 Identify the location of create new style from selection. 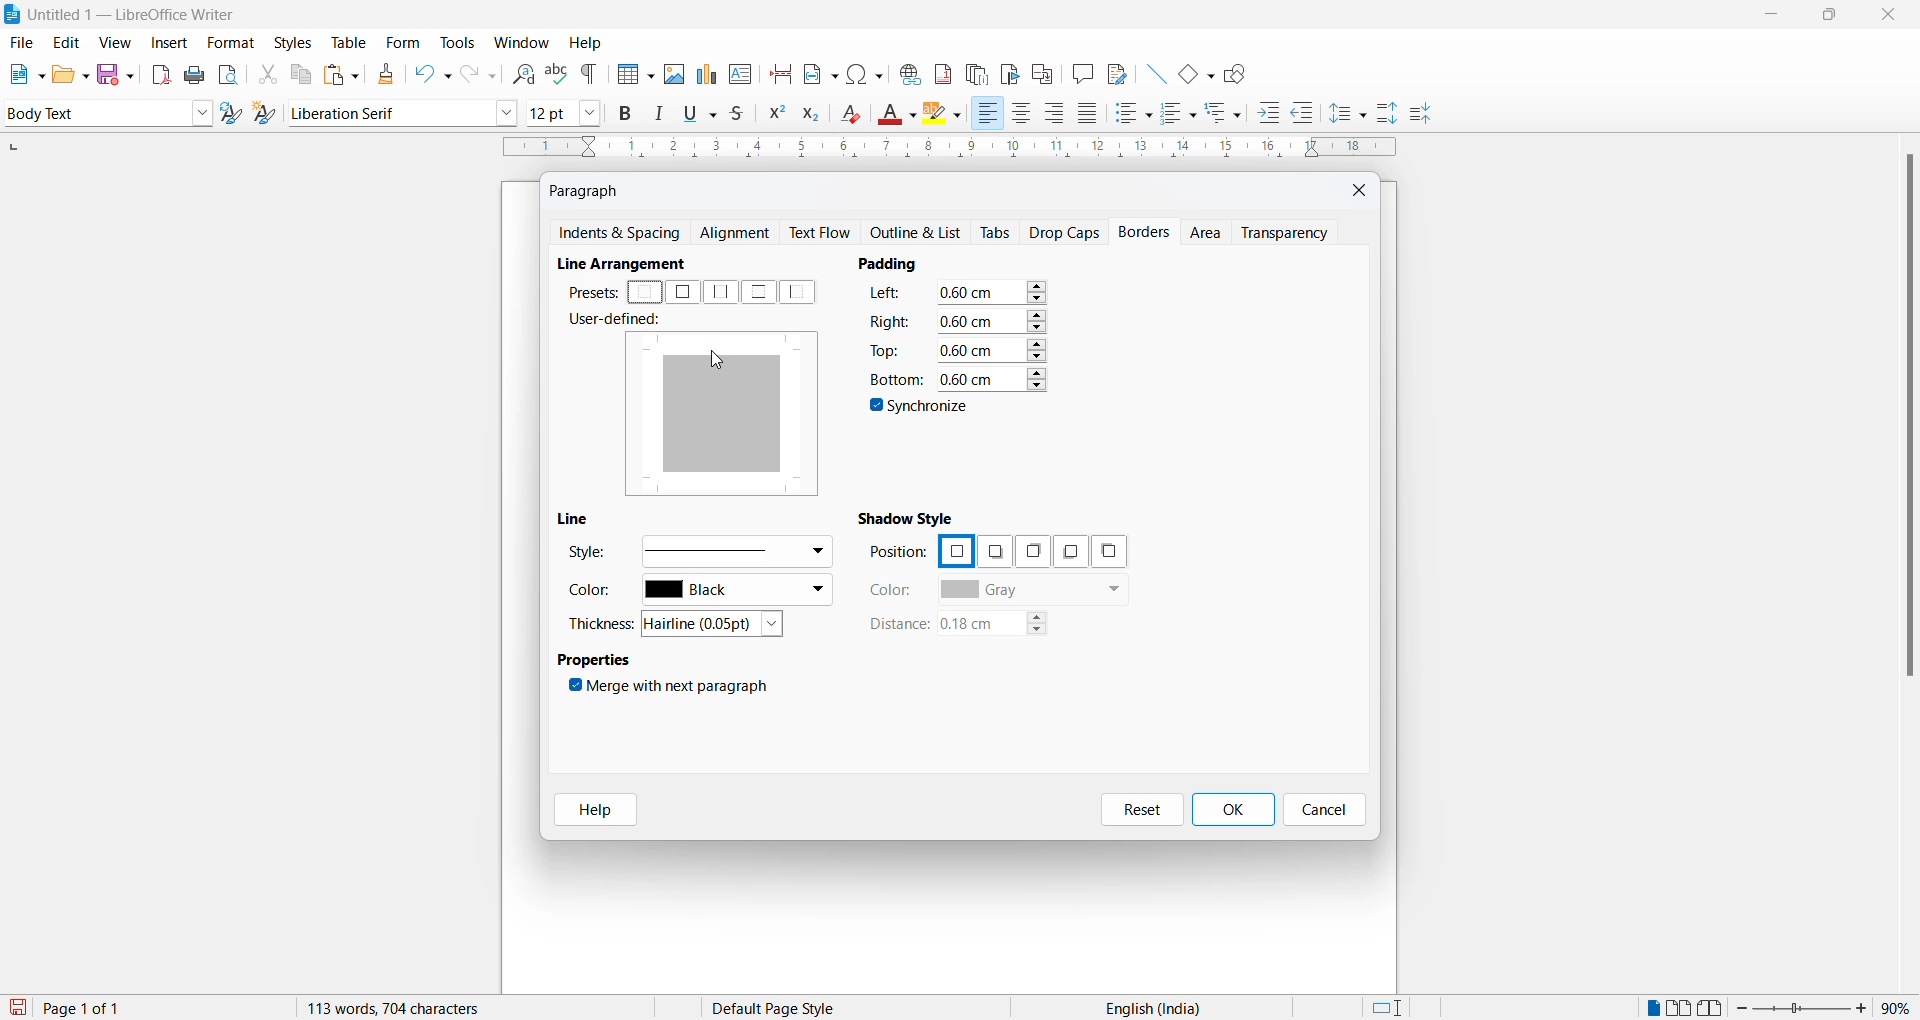
(269, 115).